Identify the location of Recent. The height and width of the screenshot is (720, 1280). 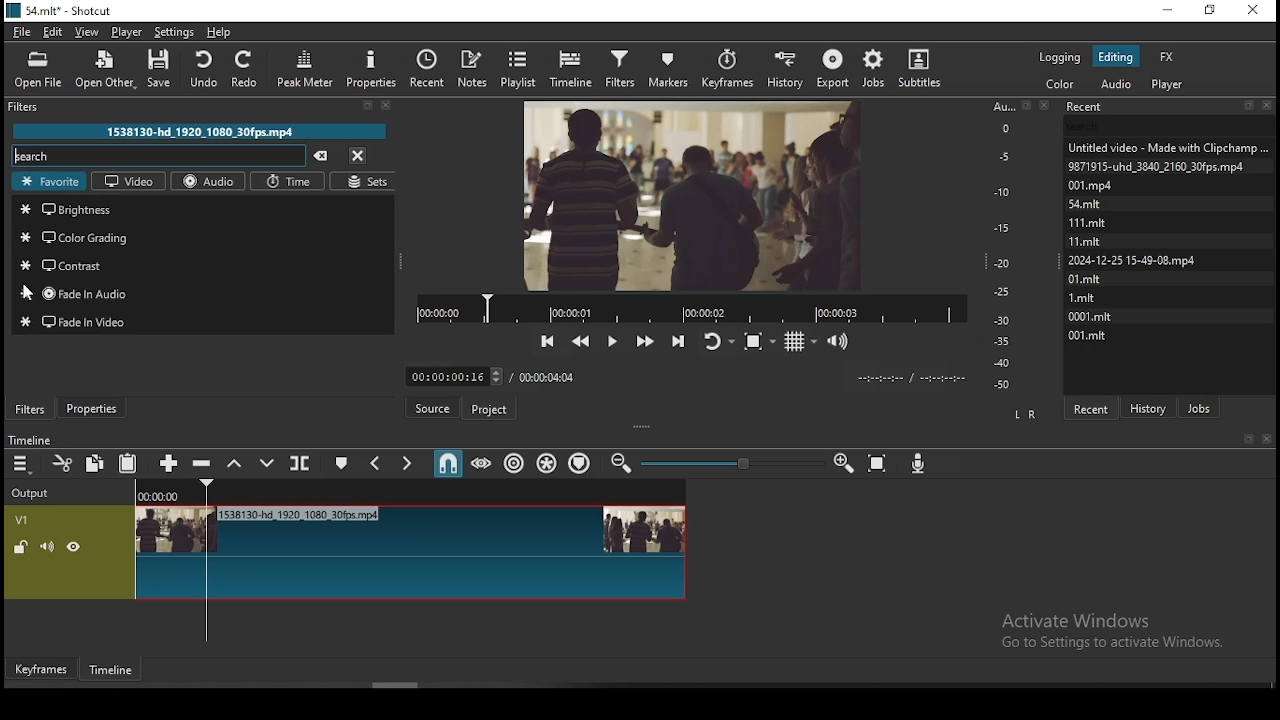
(1169, 107).